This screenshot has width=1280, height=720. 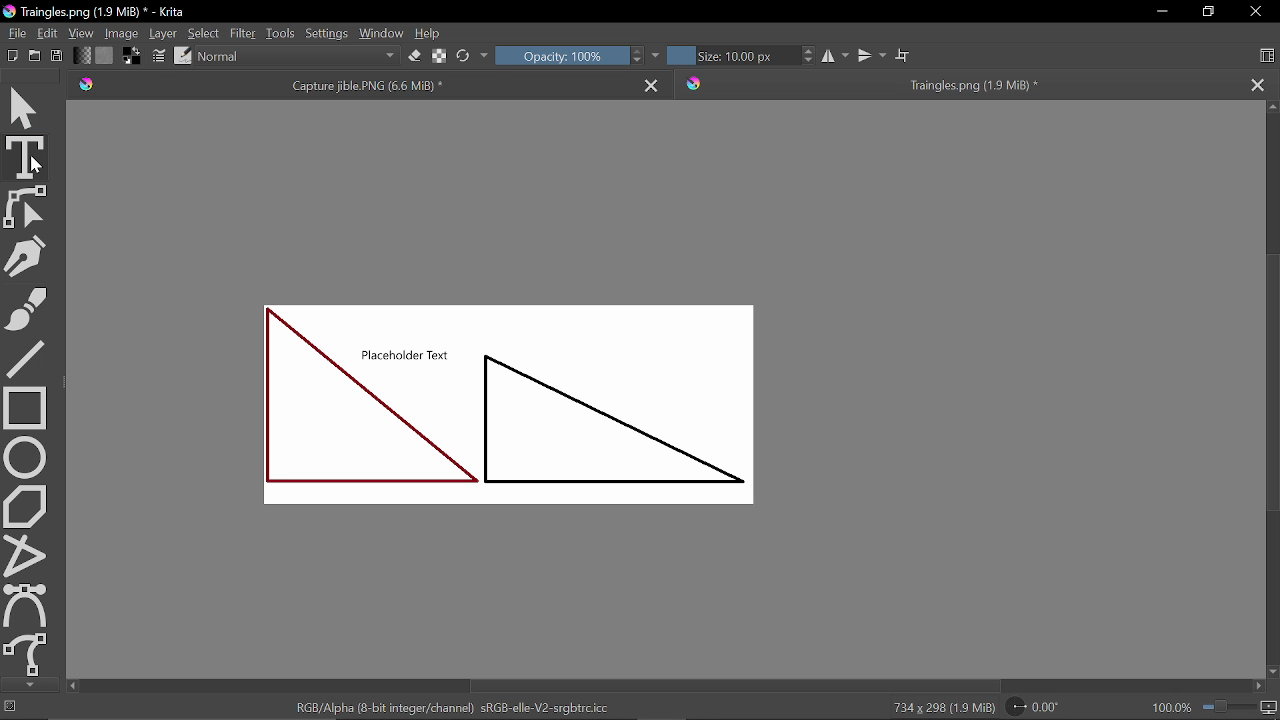 What do you see at coordinates (164, 33) in the screenshot?
I see `Layer` at bounding box center [164, 33].